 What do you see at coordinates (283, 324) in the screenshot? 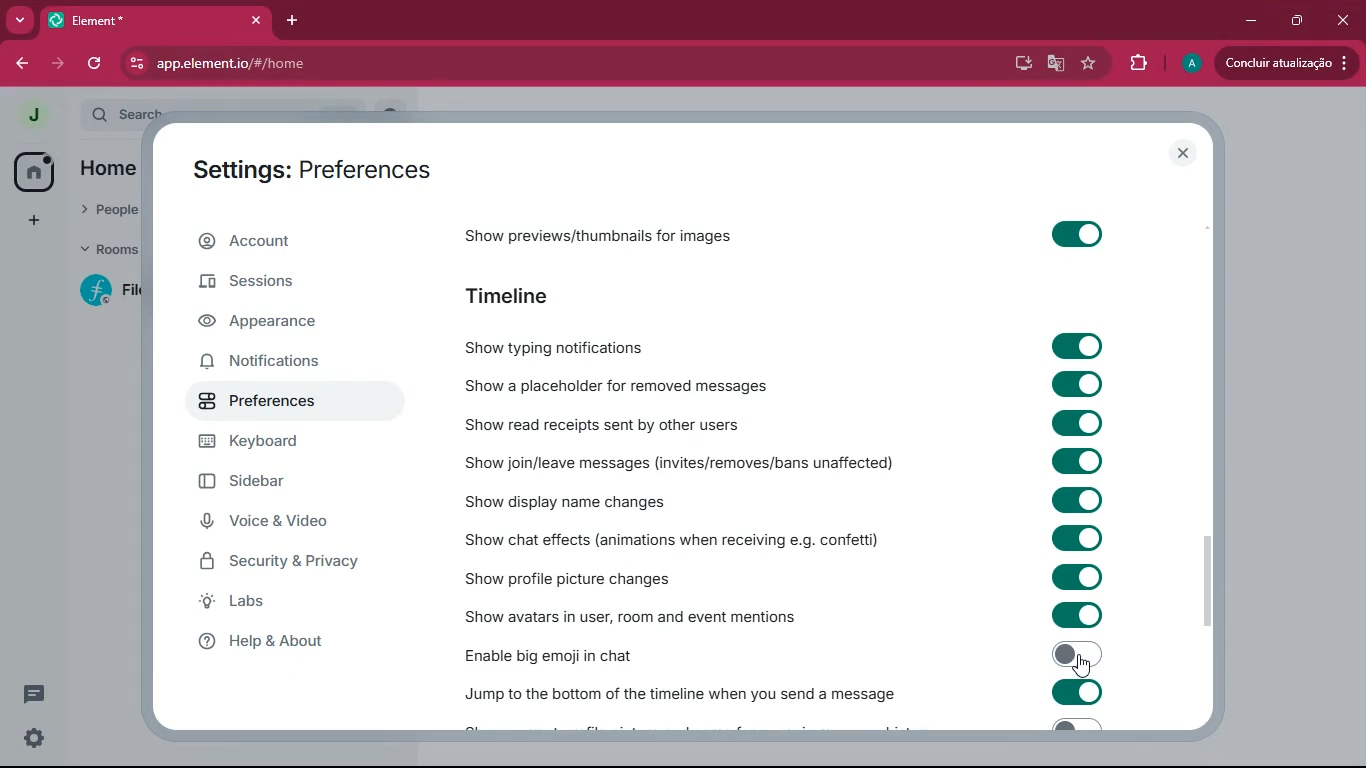
I see `appearance` at bounding box center [283, 324].